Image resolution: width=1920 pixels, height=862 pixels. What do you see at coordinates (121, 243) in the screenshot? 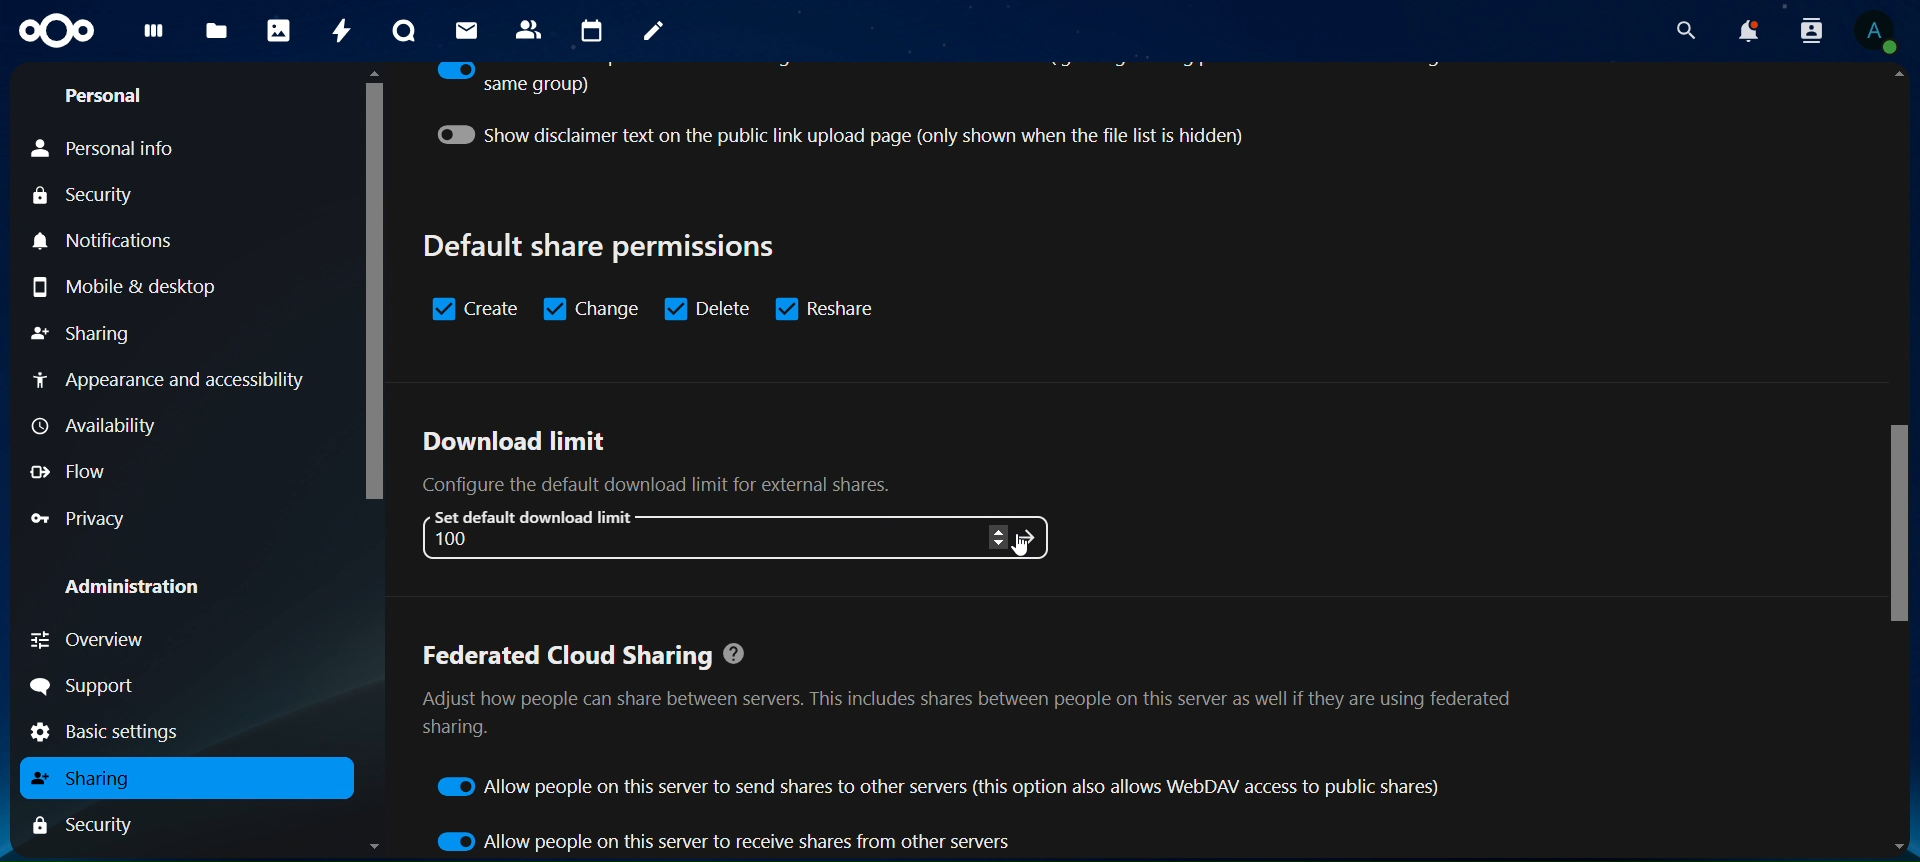
I see `notifications` at bounding box center [121, 243].